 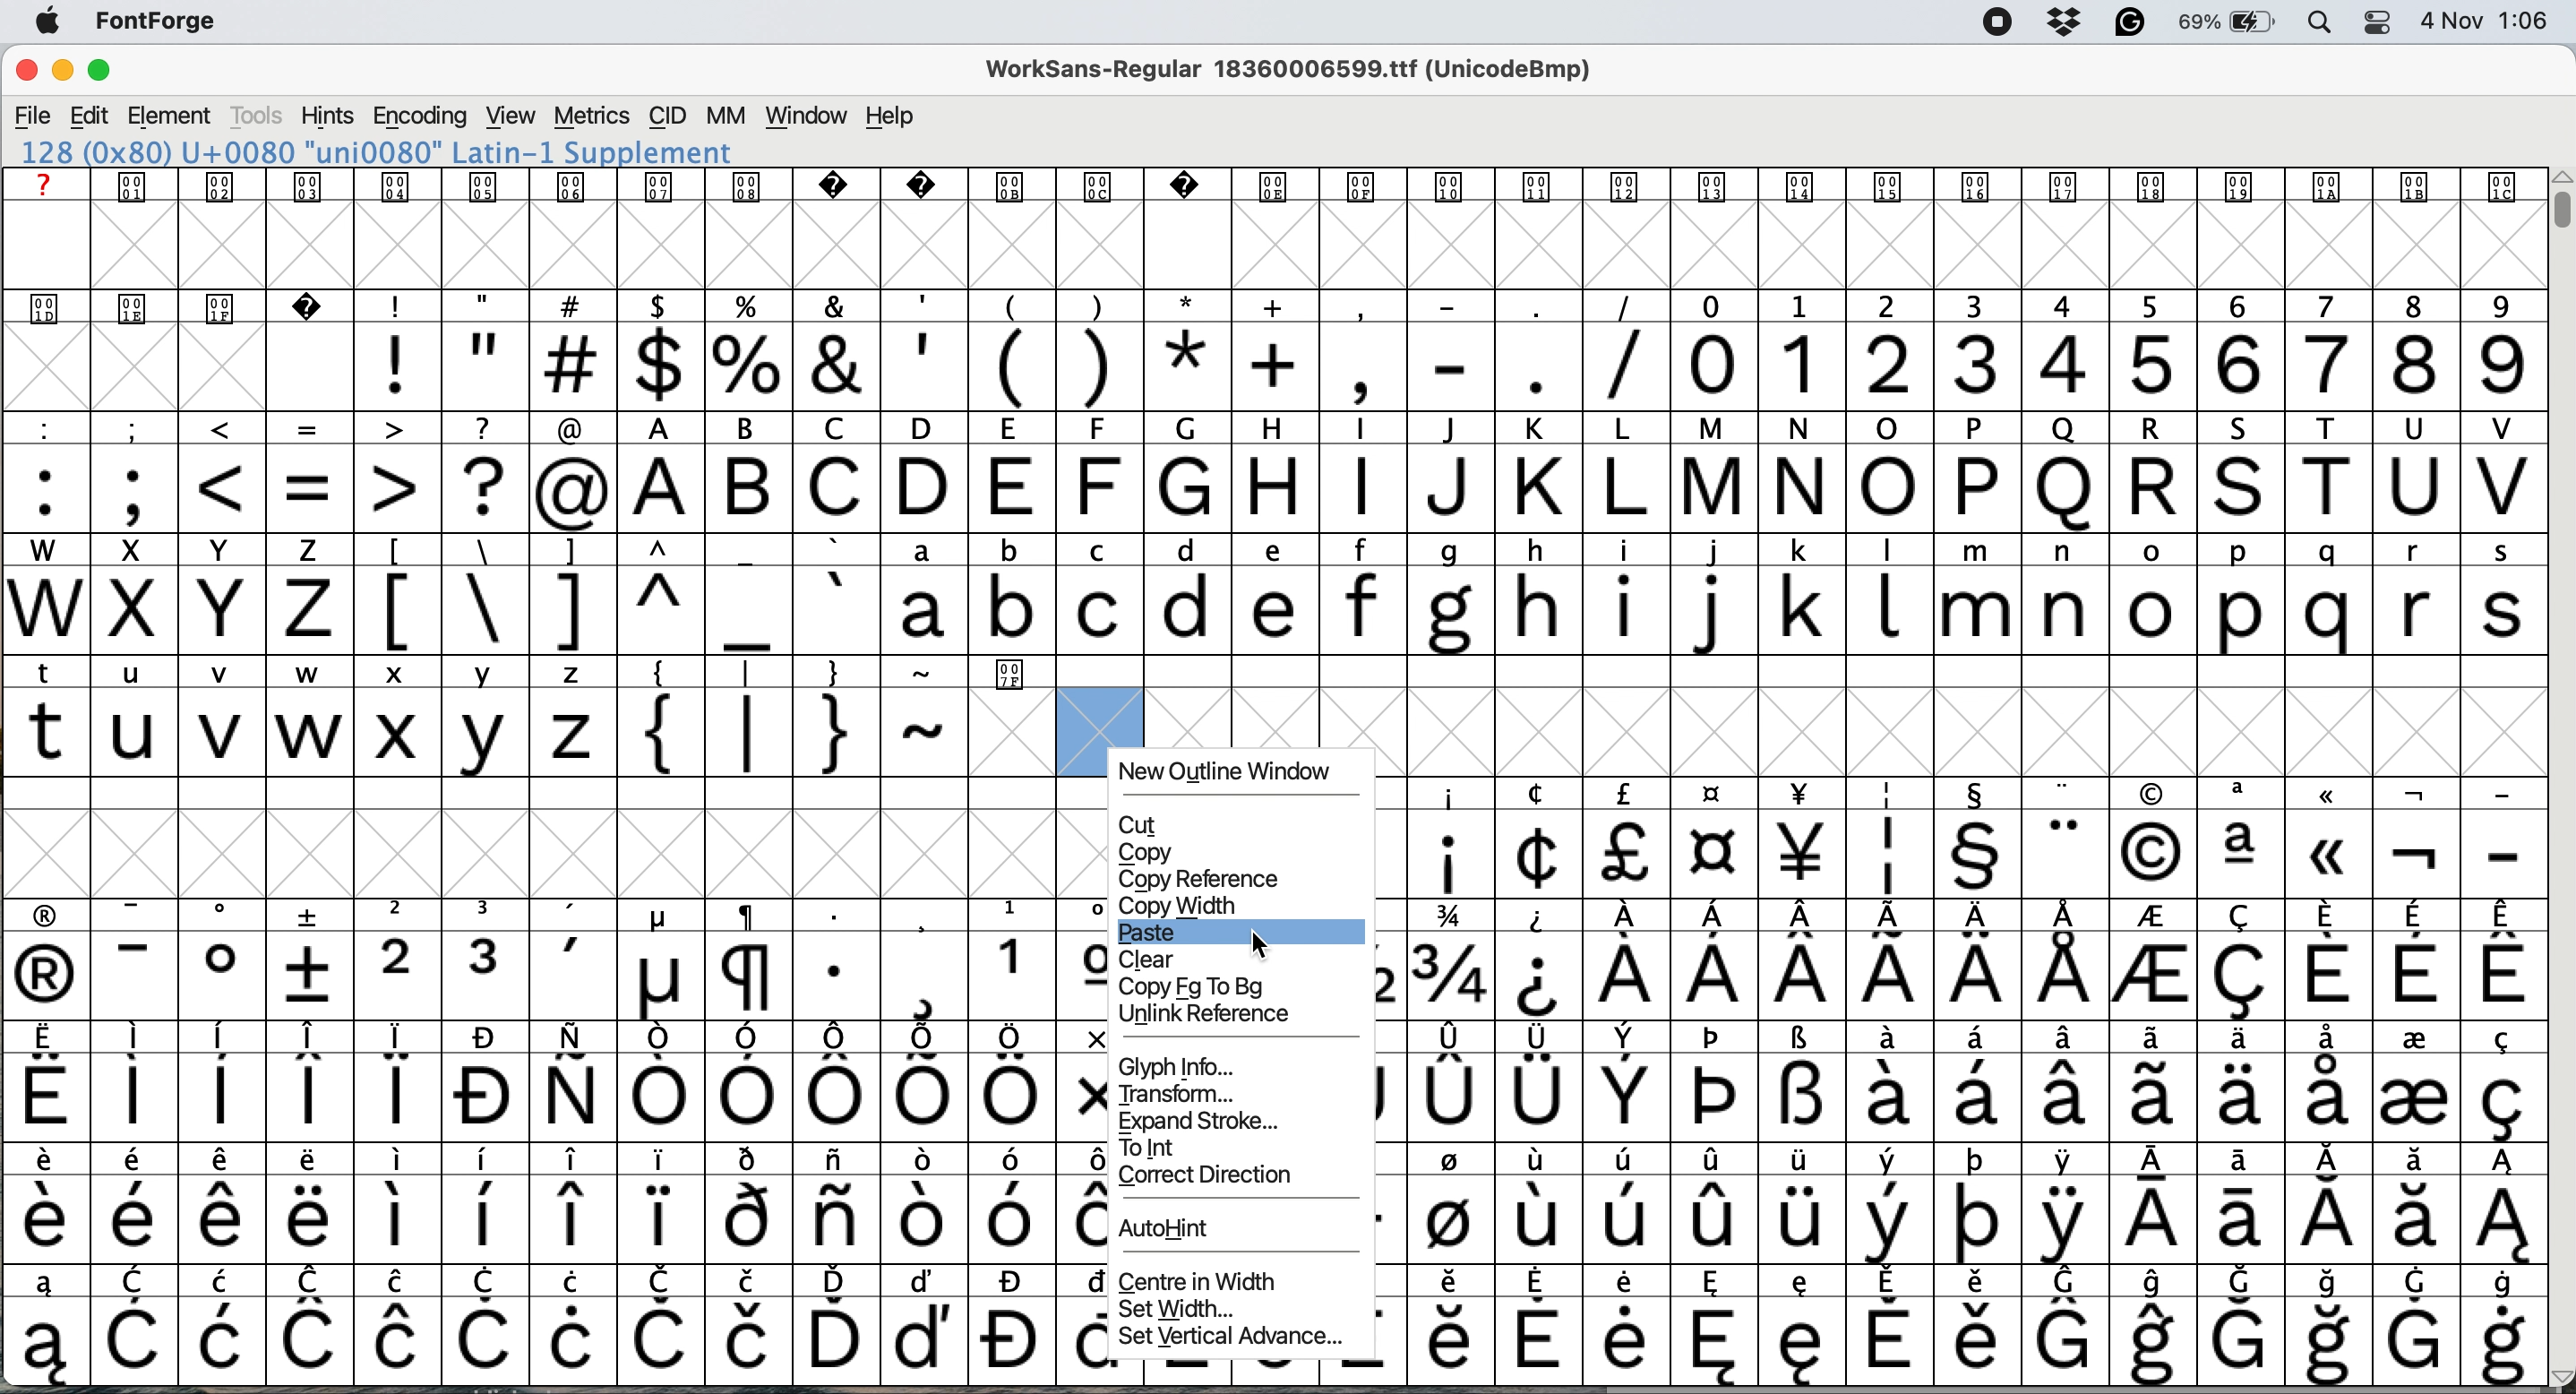 What do you see at coordinates (56, 22) in the screenshot?
I see `system logo` at bounding box center [56, 22].